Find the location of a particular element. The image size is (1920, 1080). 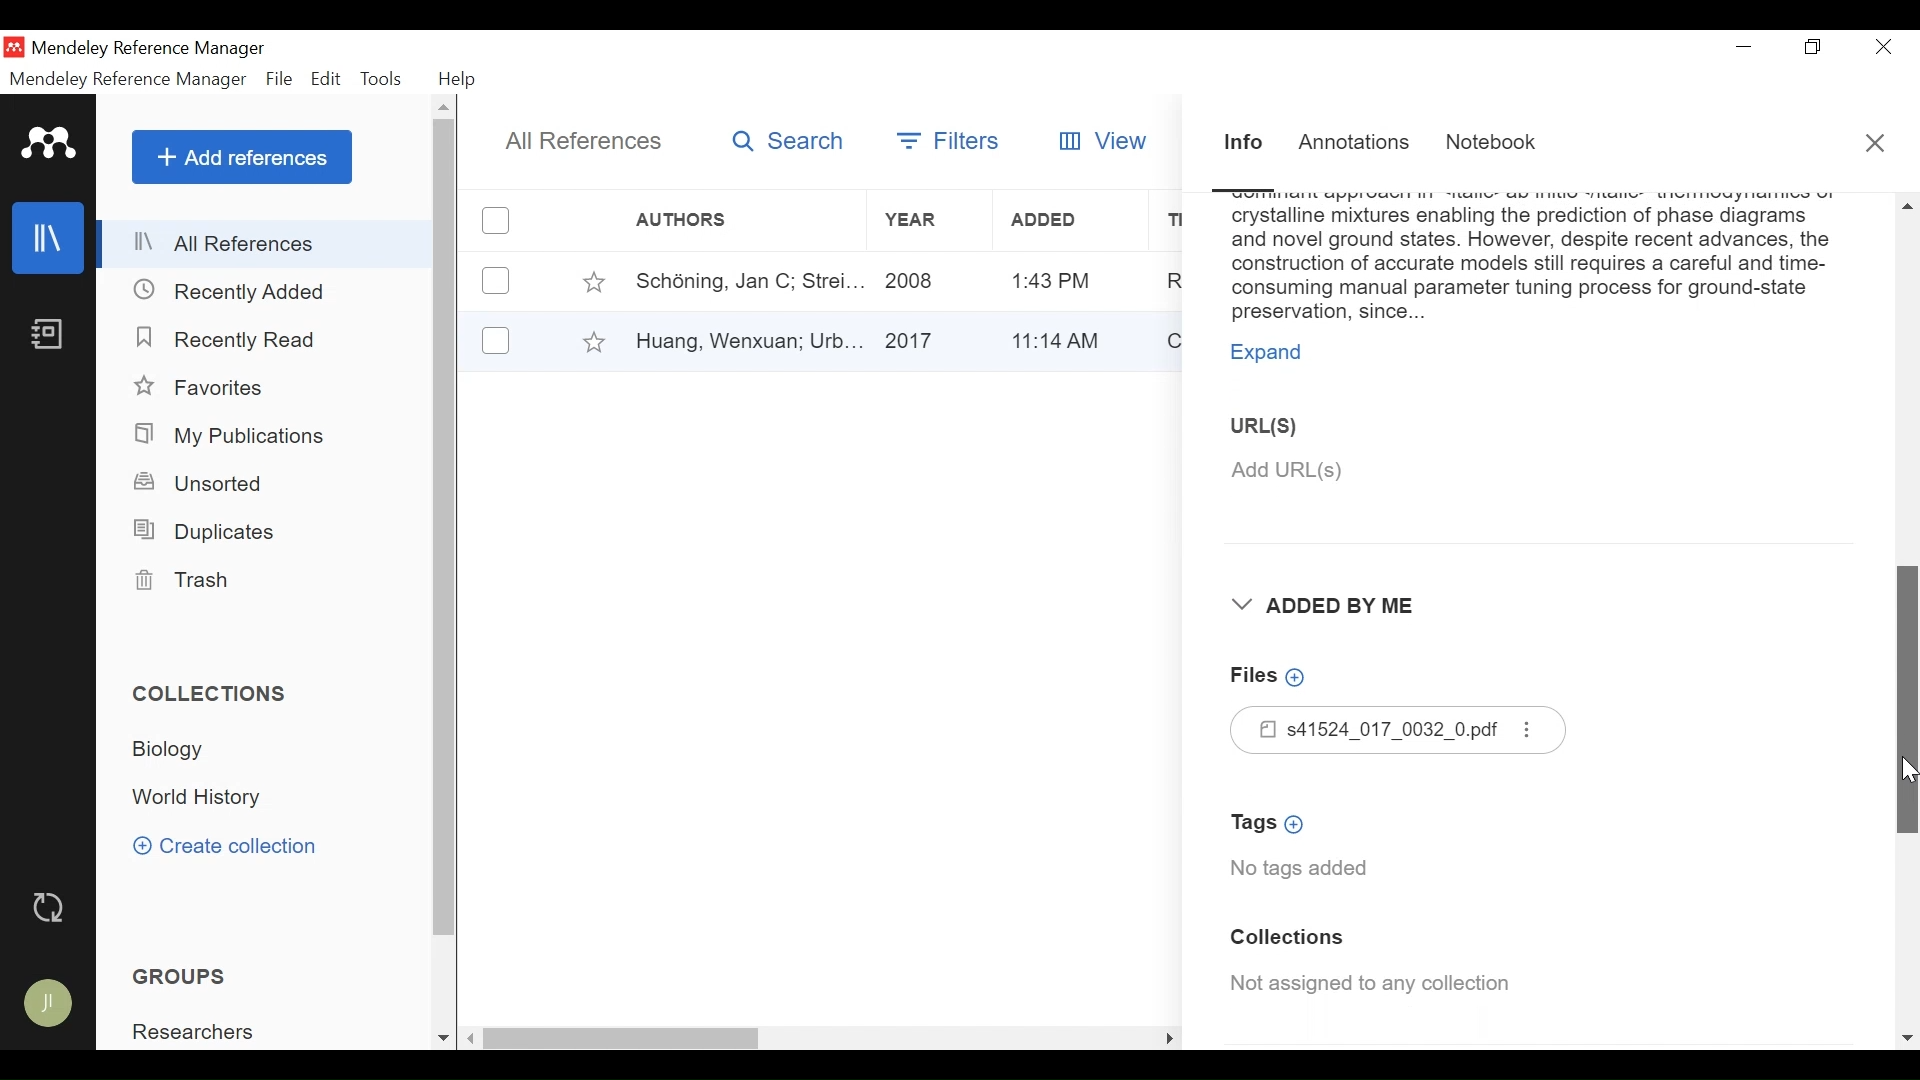

View is located at coordinates (1105, 138).